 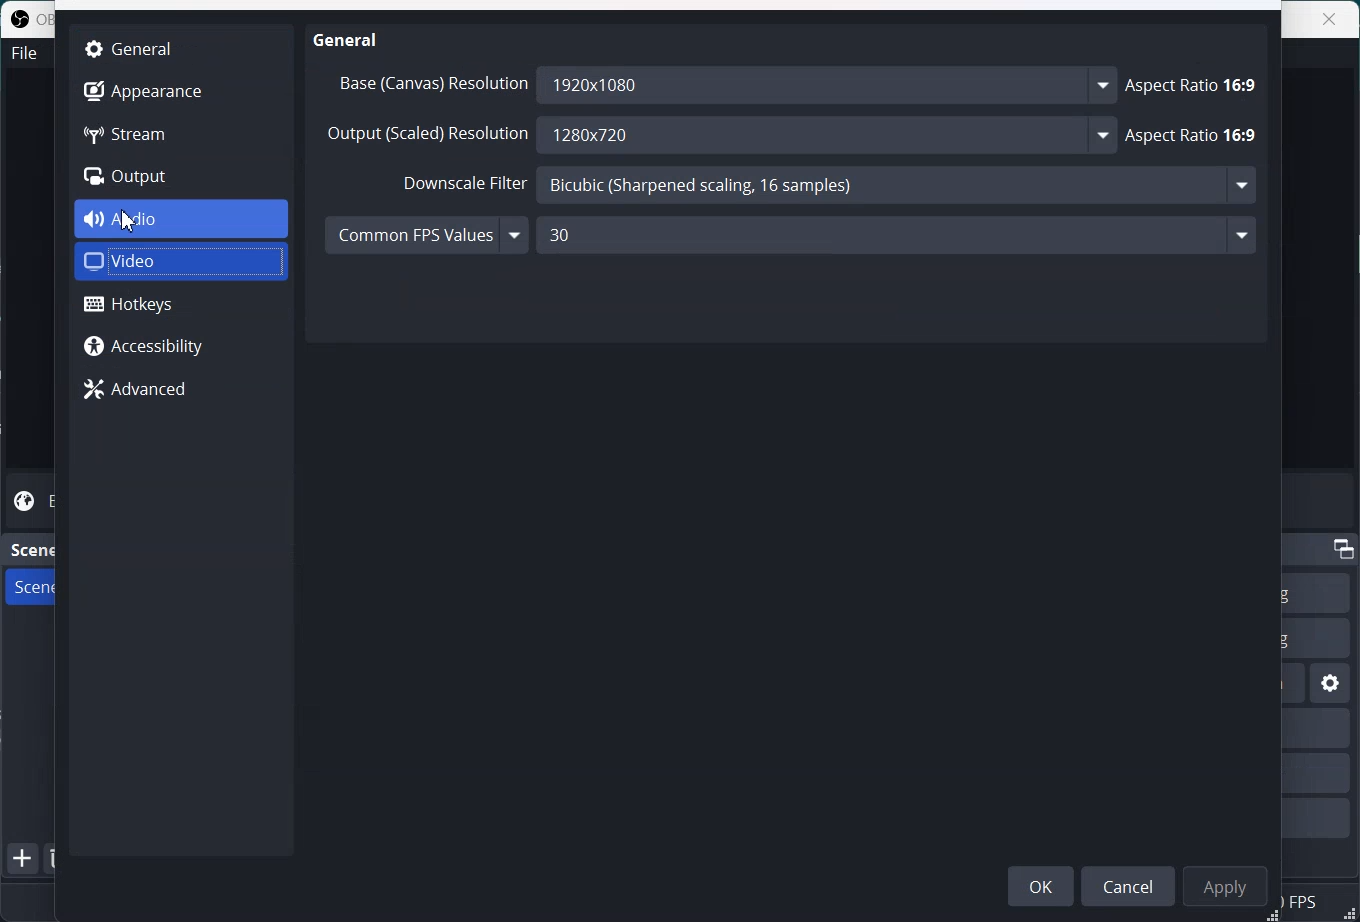 What do you see at coordinates (182, 219) in the screenshot?
I see `Audio` at bounding box center [182, 219].